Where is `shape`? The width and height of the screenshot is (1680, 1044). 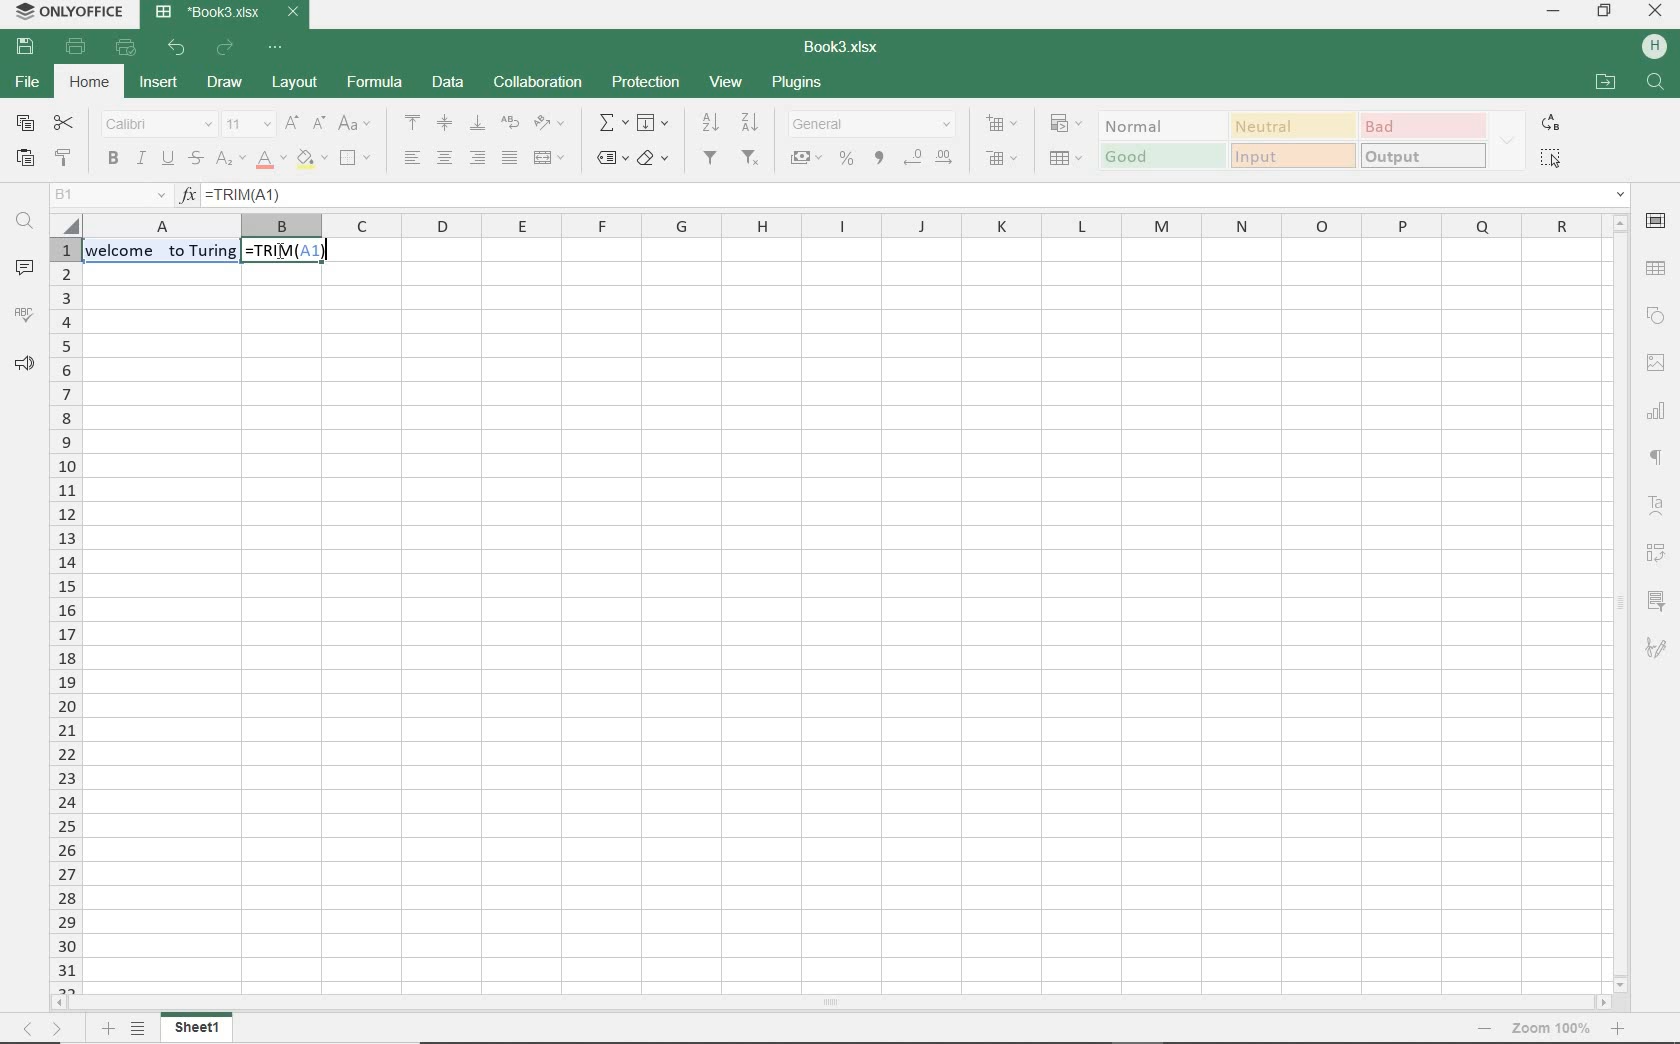
shape is located at coordinates (1655, 316).